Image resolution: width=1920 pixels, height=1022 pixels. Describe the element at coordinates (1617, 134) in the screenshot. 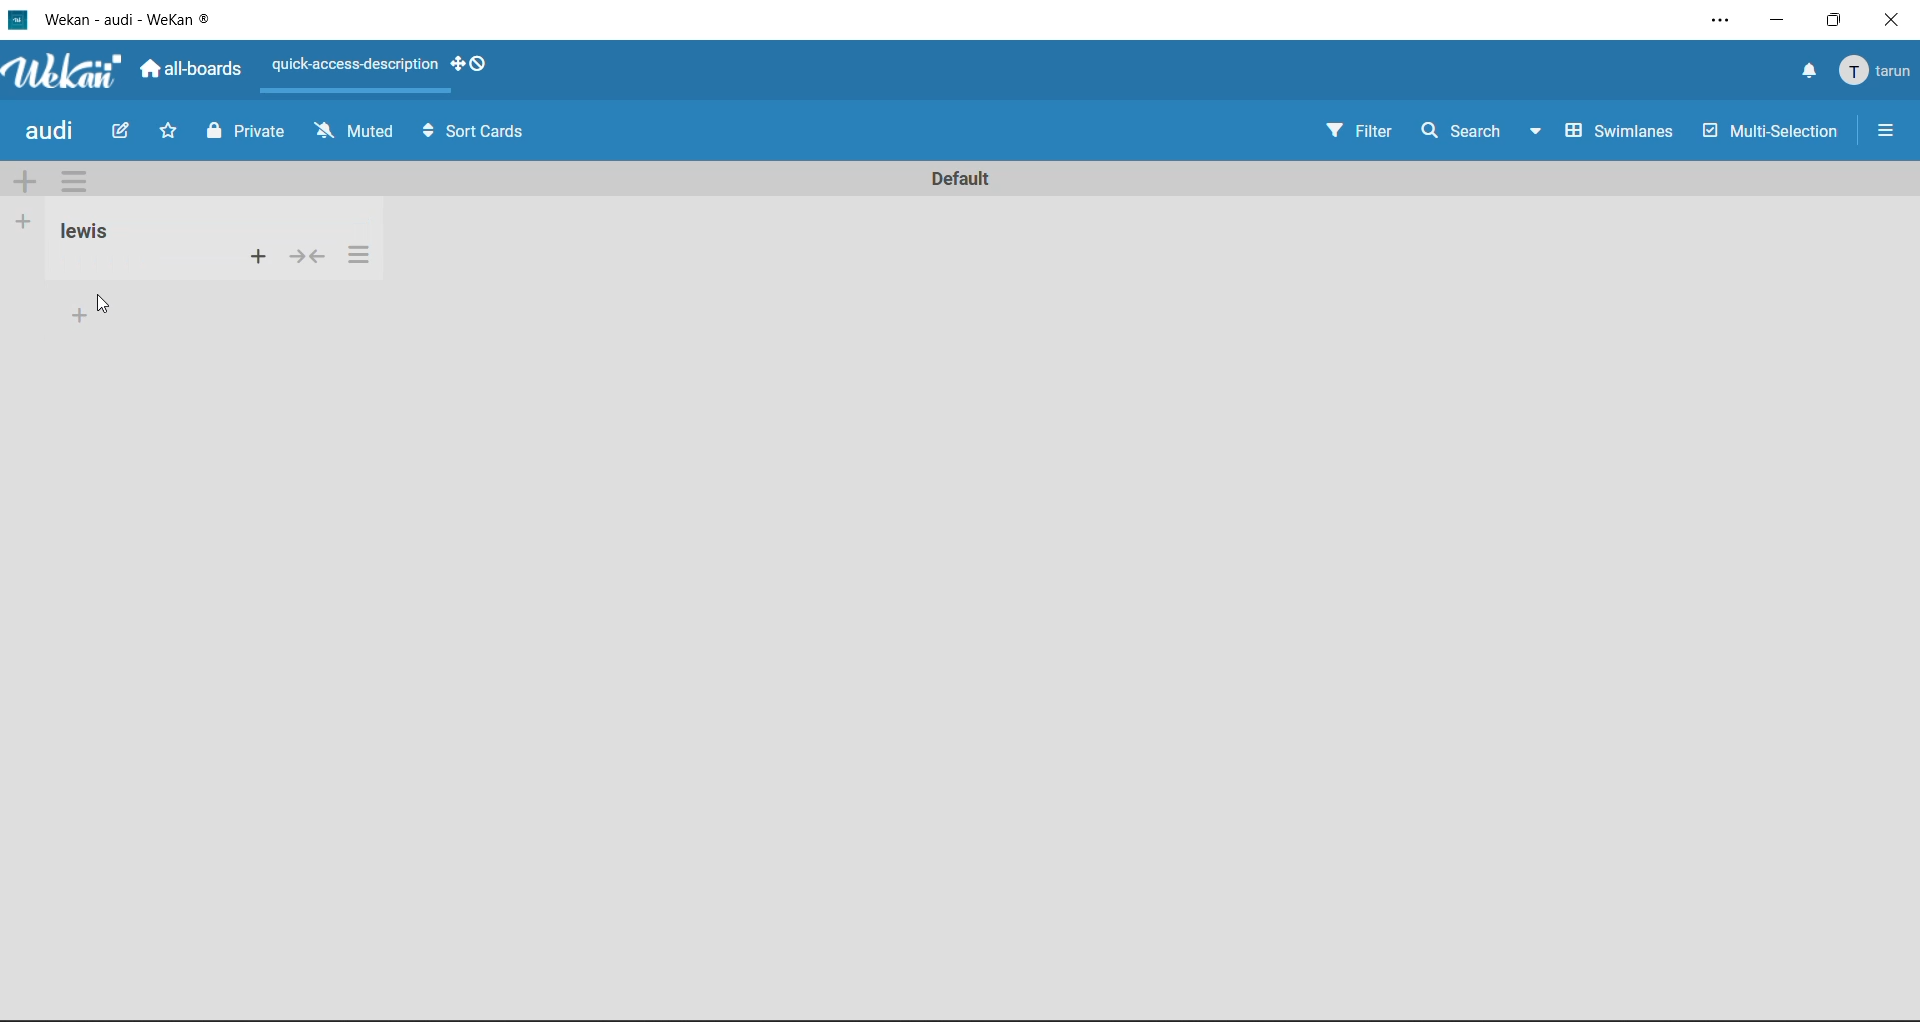

I see `swimlanes` at that location.